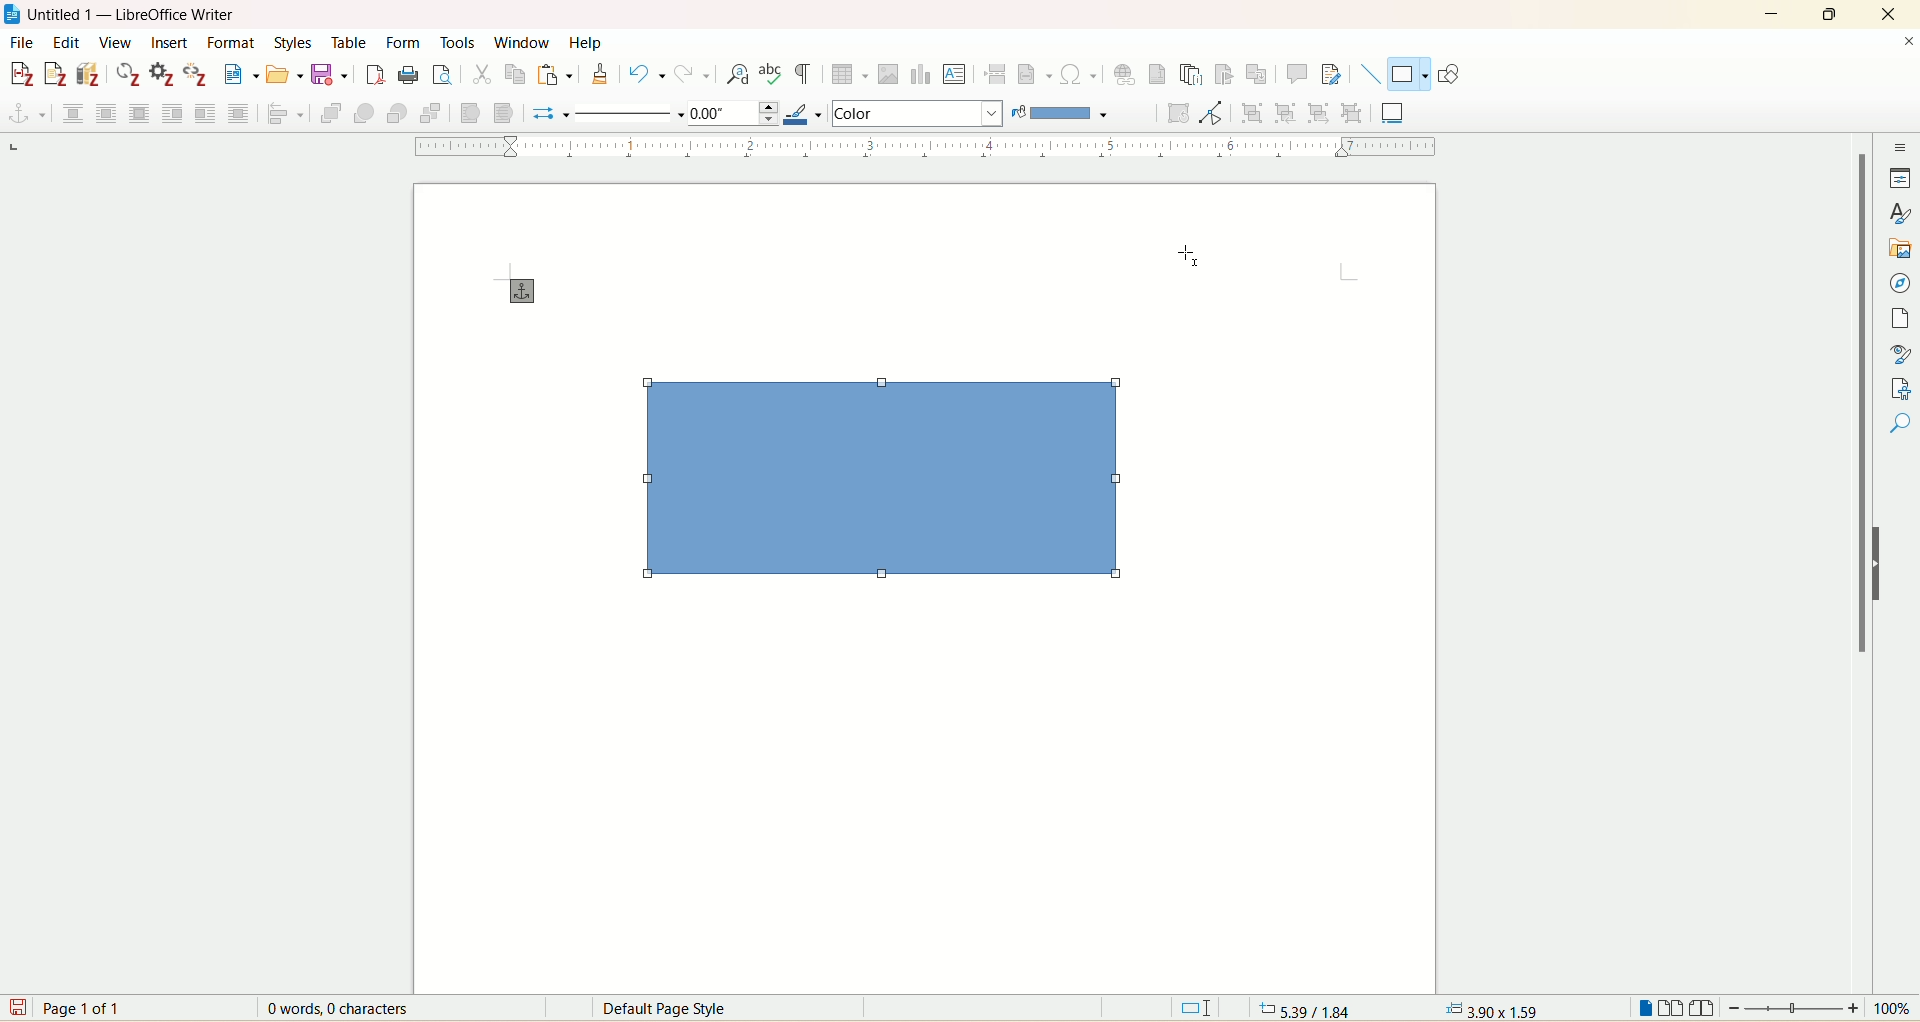 The width and height of the screenshot is (1920, 1022). What do you see at coordinates (996, 72) in the screenshot?
I see `insert page break` at bounding box center [996, 72].